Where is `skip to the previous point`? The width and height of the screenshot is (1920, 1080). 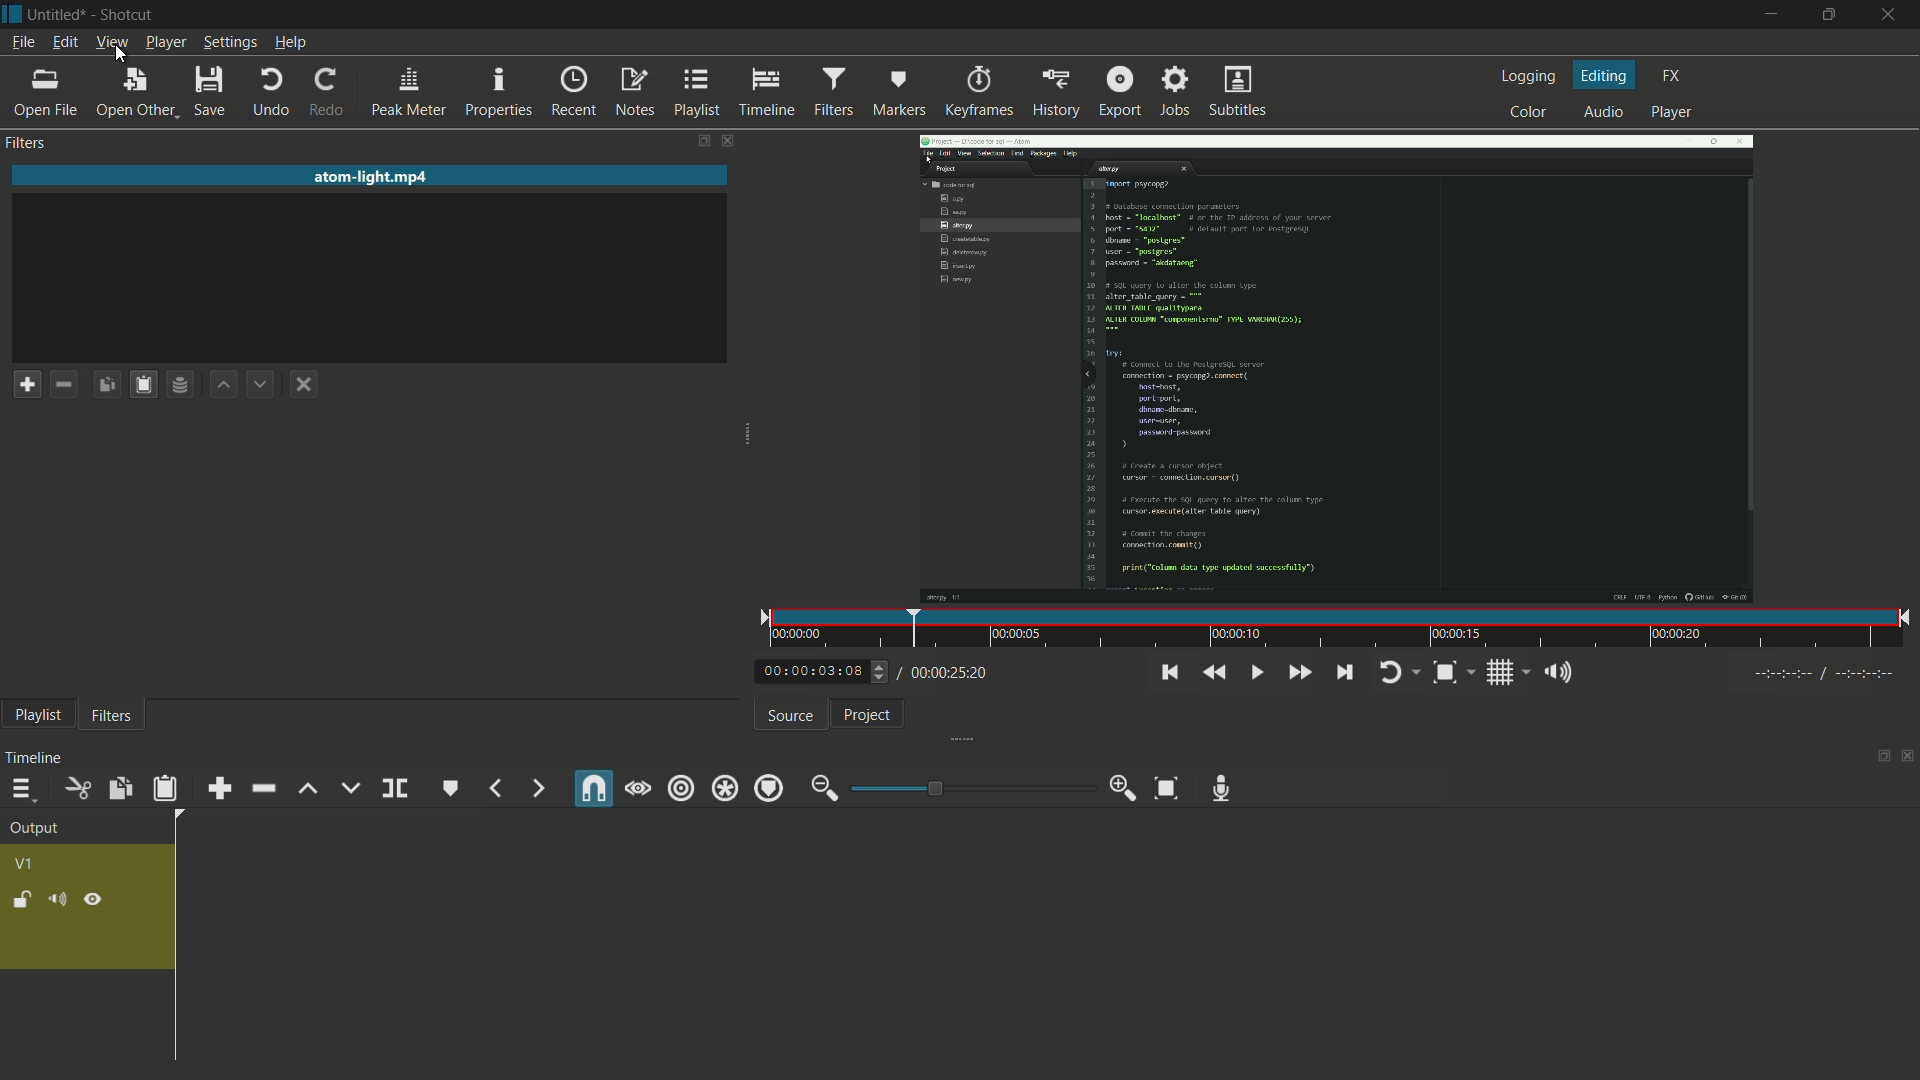 skip to the previous point is located at coordinates (1169, 673).